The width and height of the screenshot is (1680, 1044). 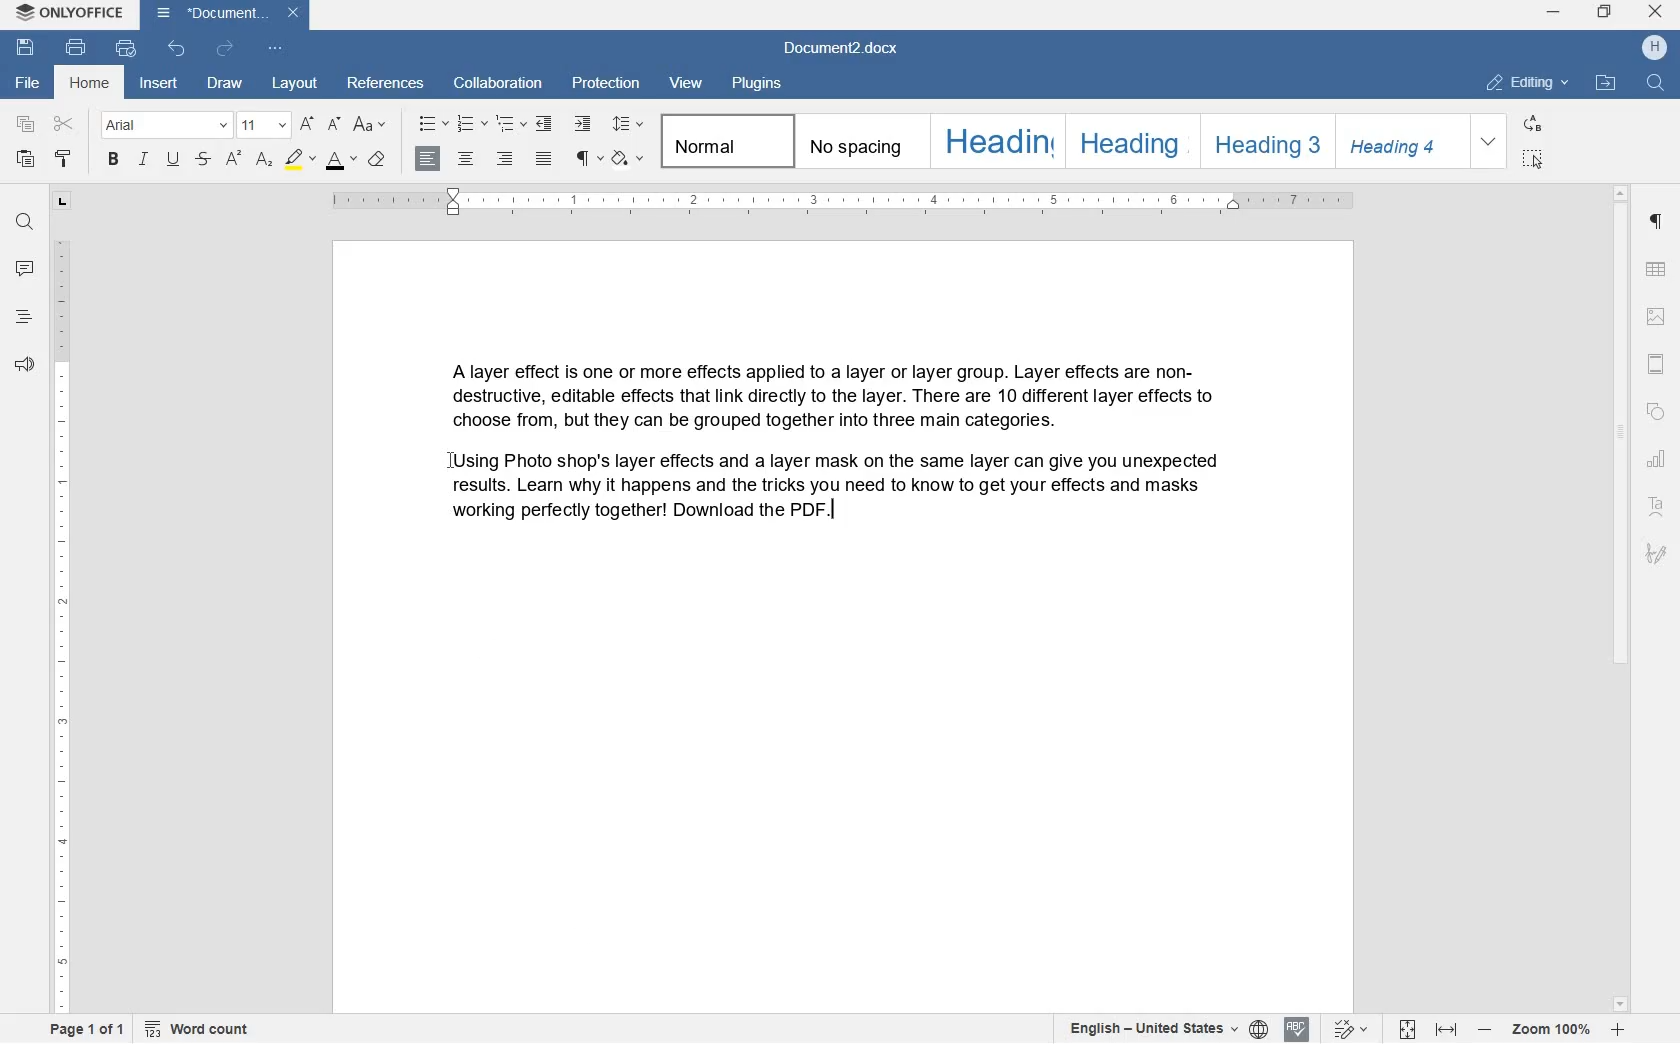 What do you see at coordinates (1606, 85) in the screenshot?
I see `OPEN FILE LOCATION` at bounding box center [1606, 85].